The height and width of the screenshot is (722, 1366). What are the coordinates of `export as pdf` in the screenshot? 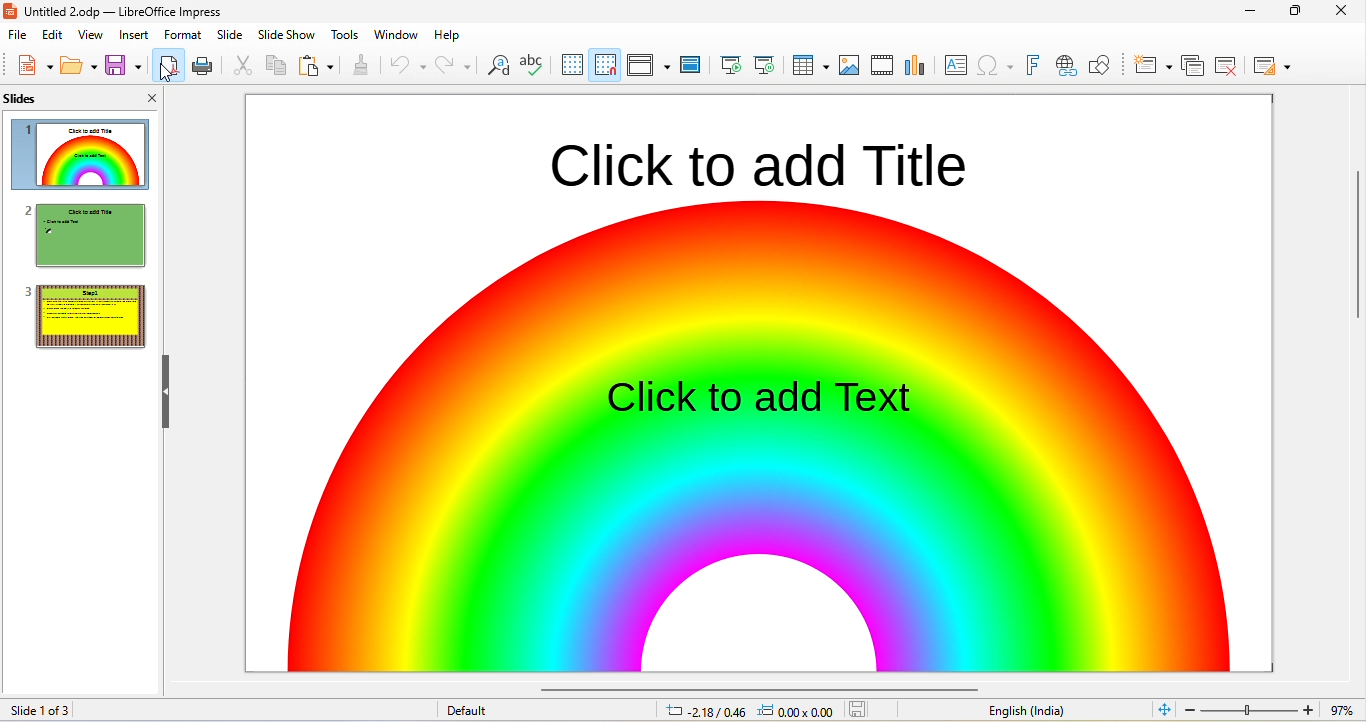 It's located at (167, 64).